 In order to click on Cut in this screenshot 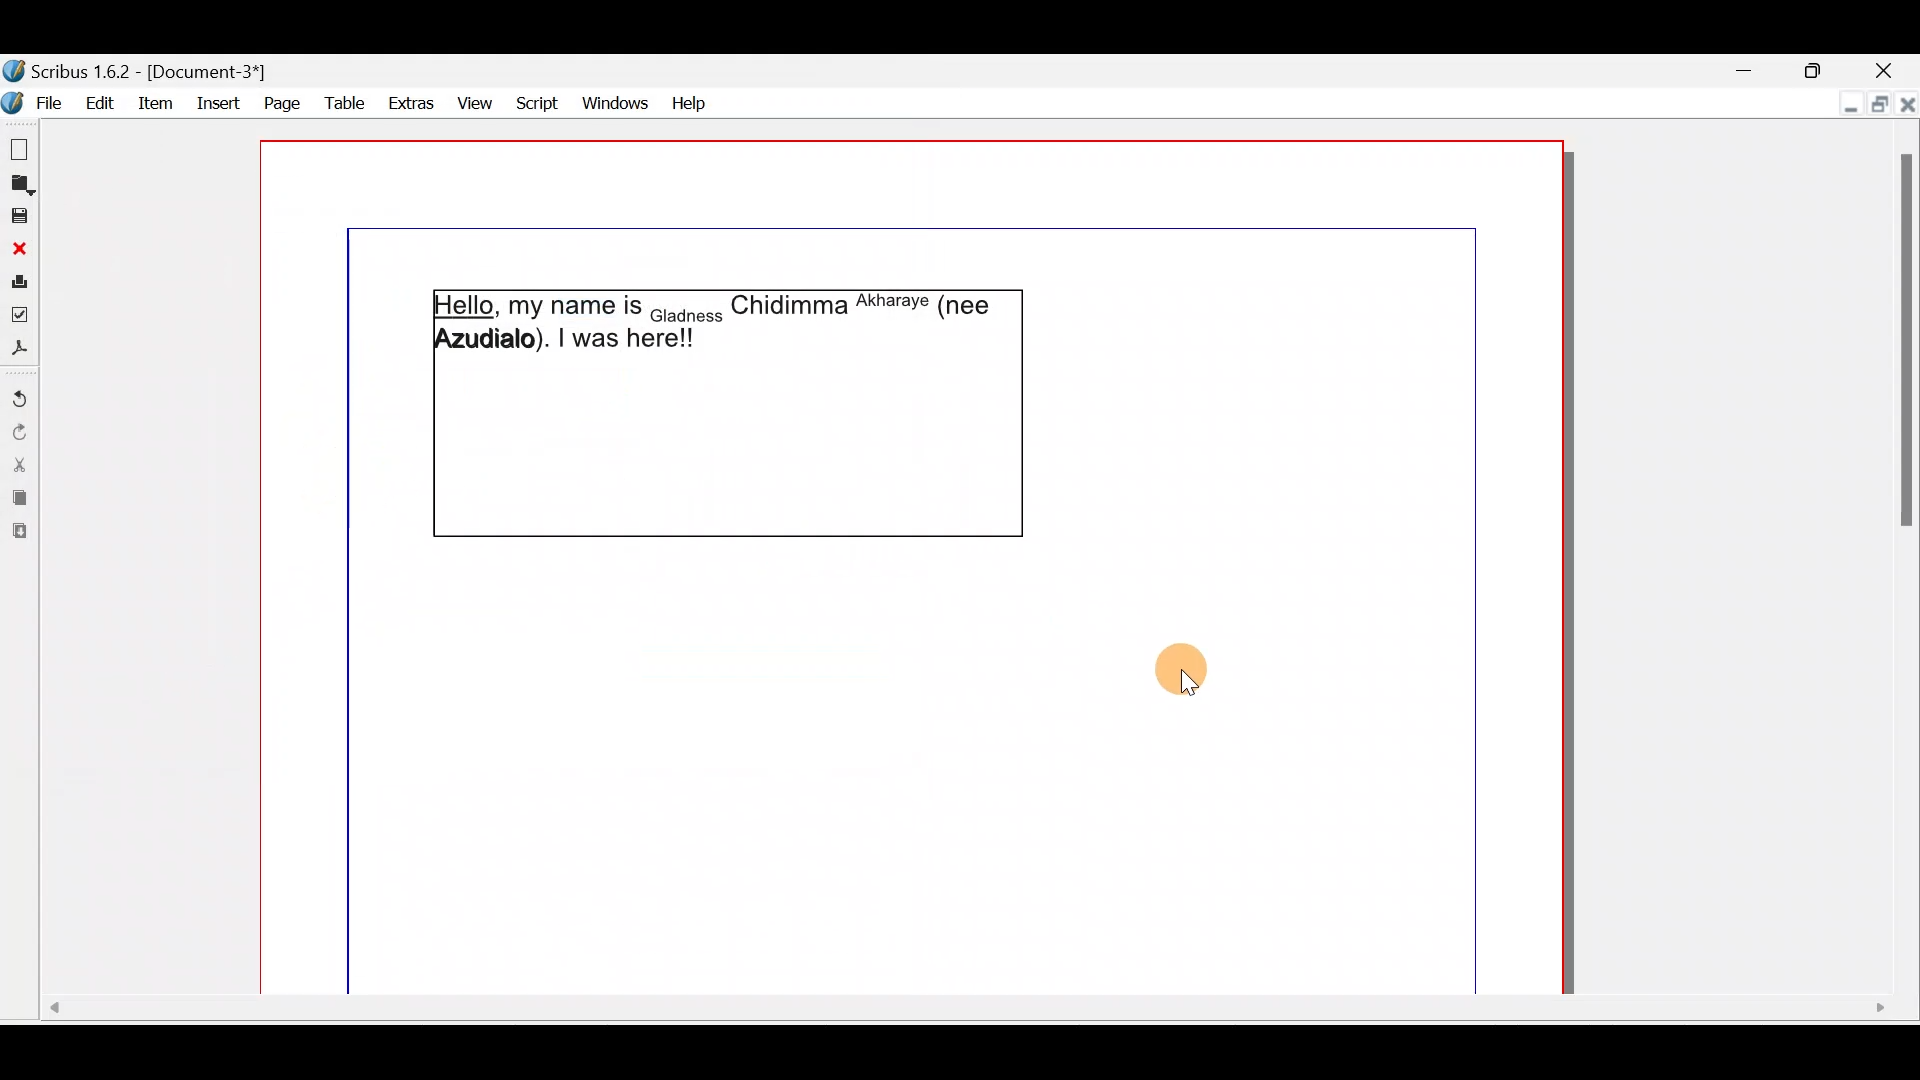, I will do `click(20, 467)`.